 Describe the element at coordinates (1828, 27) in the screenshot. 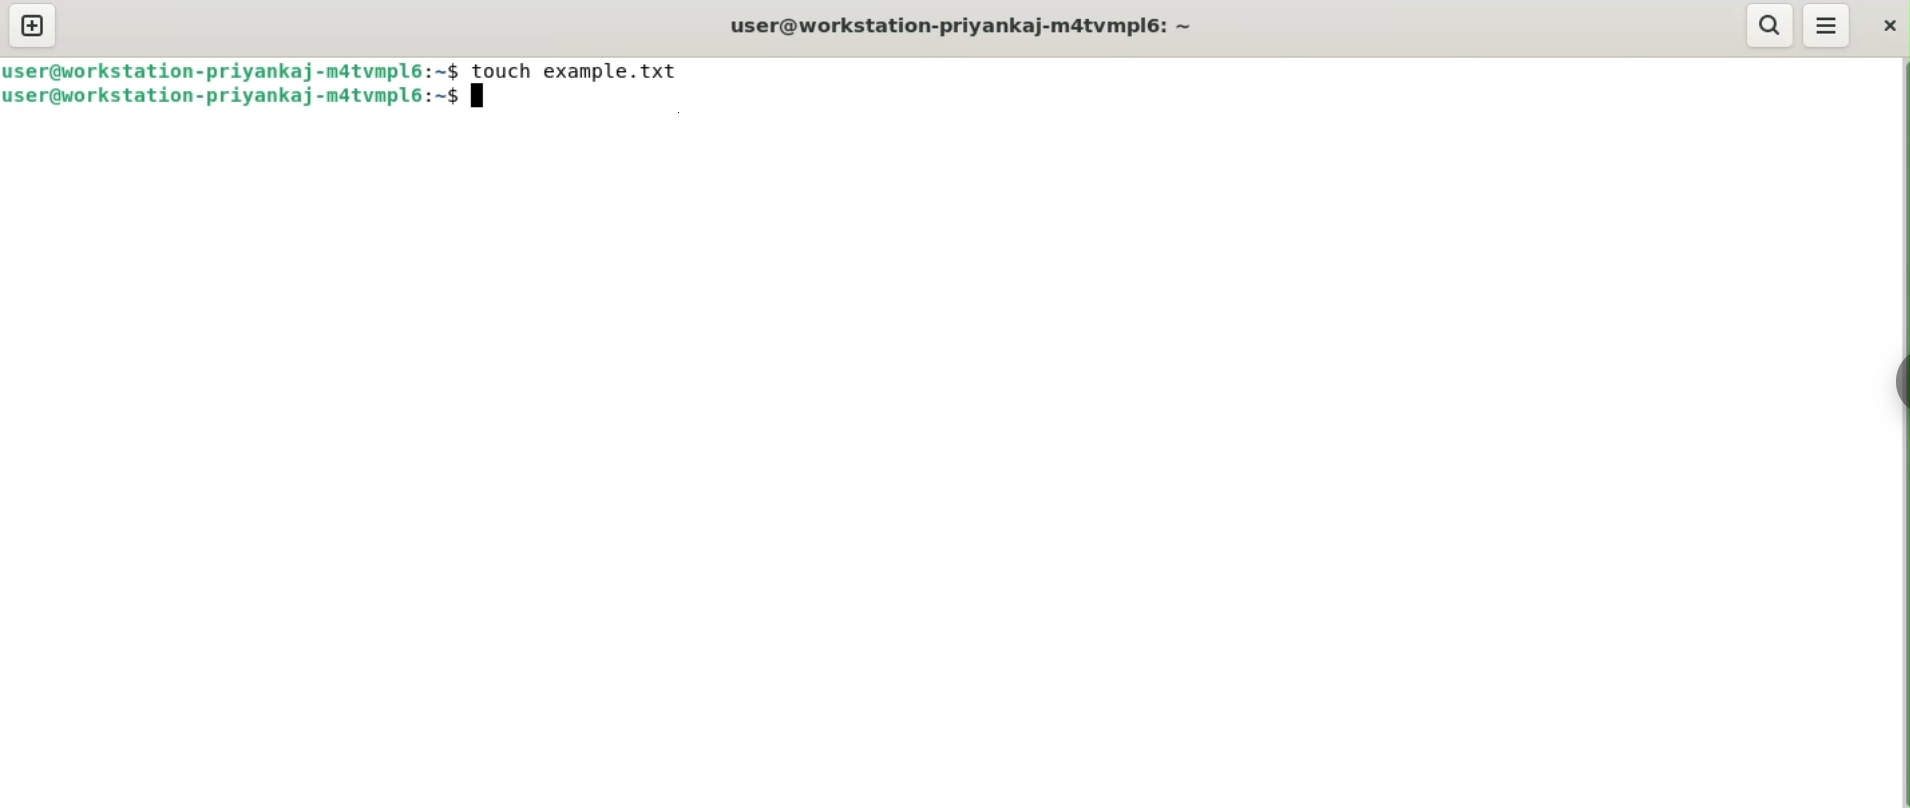

I see `menu` at that location.